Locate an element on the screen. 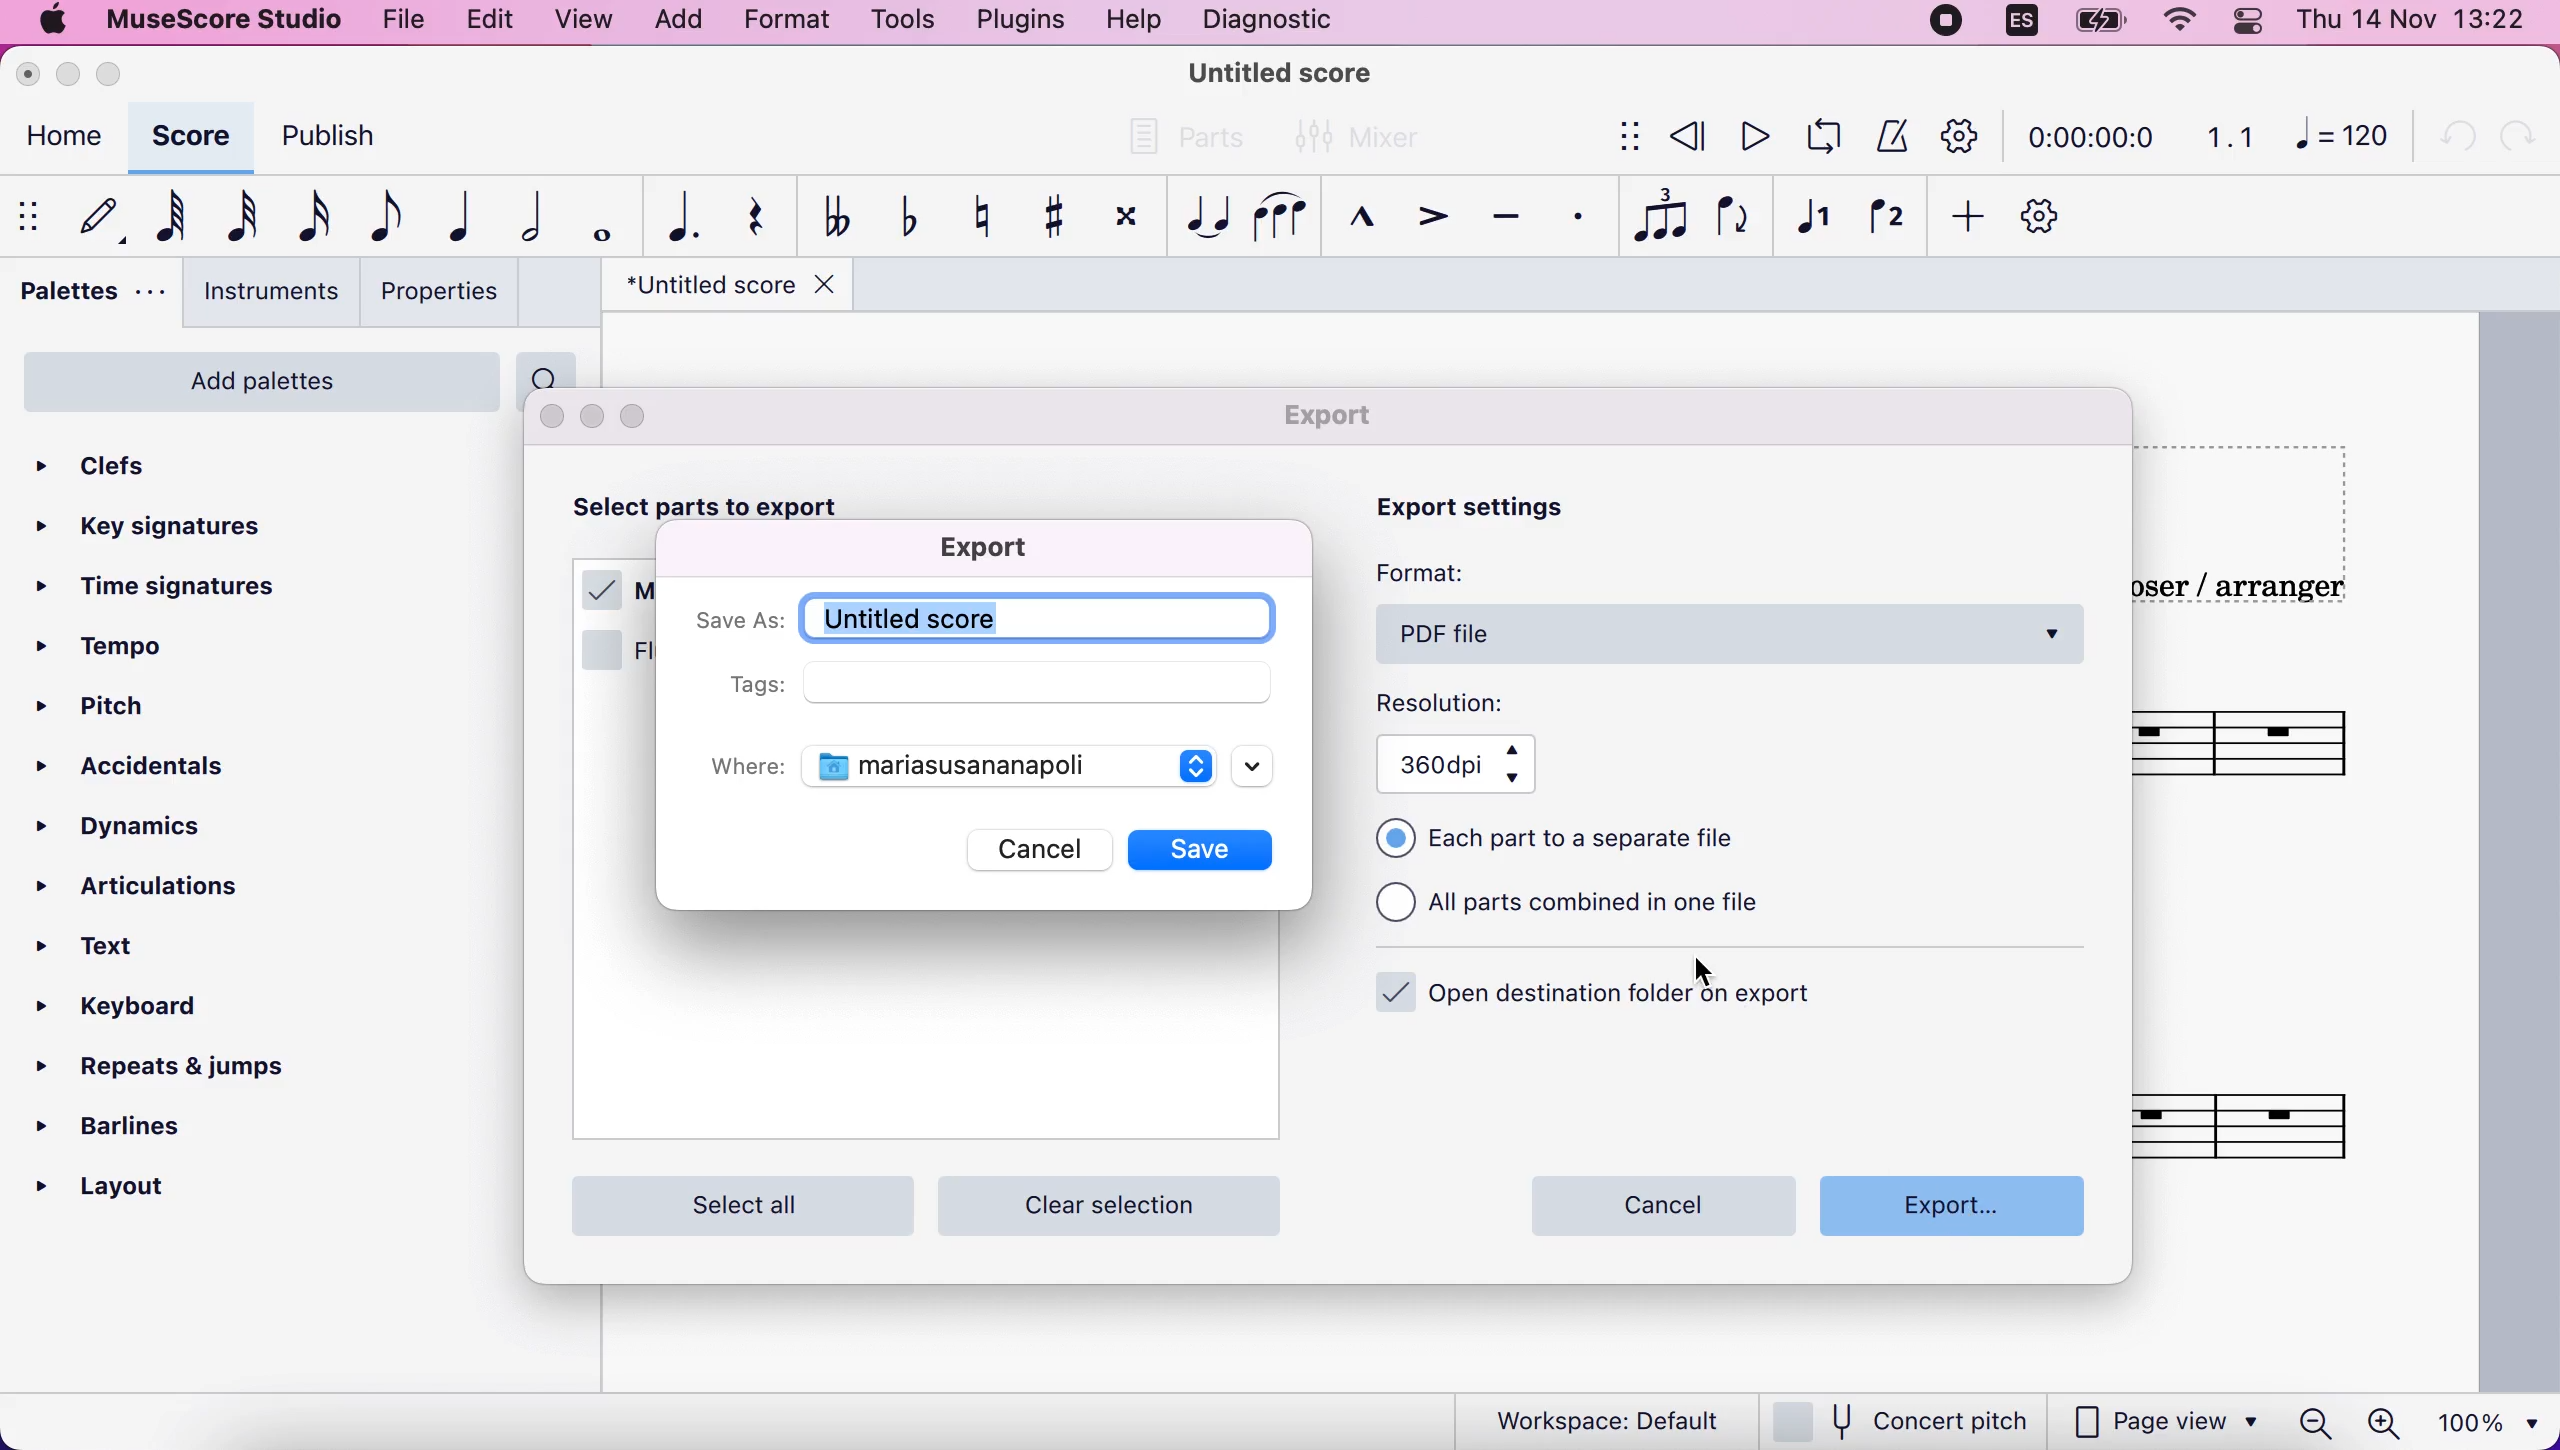 The image size is (2560, 1450). augmentation dot is located at coordinates (675, 216).